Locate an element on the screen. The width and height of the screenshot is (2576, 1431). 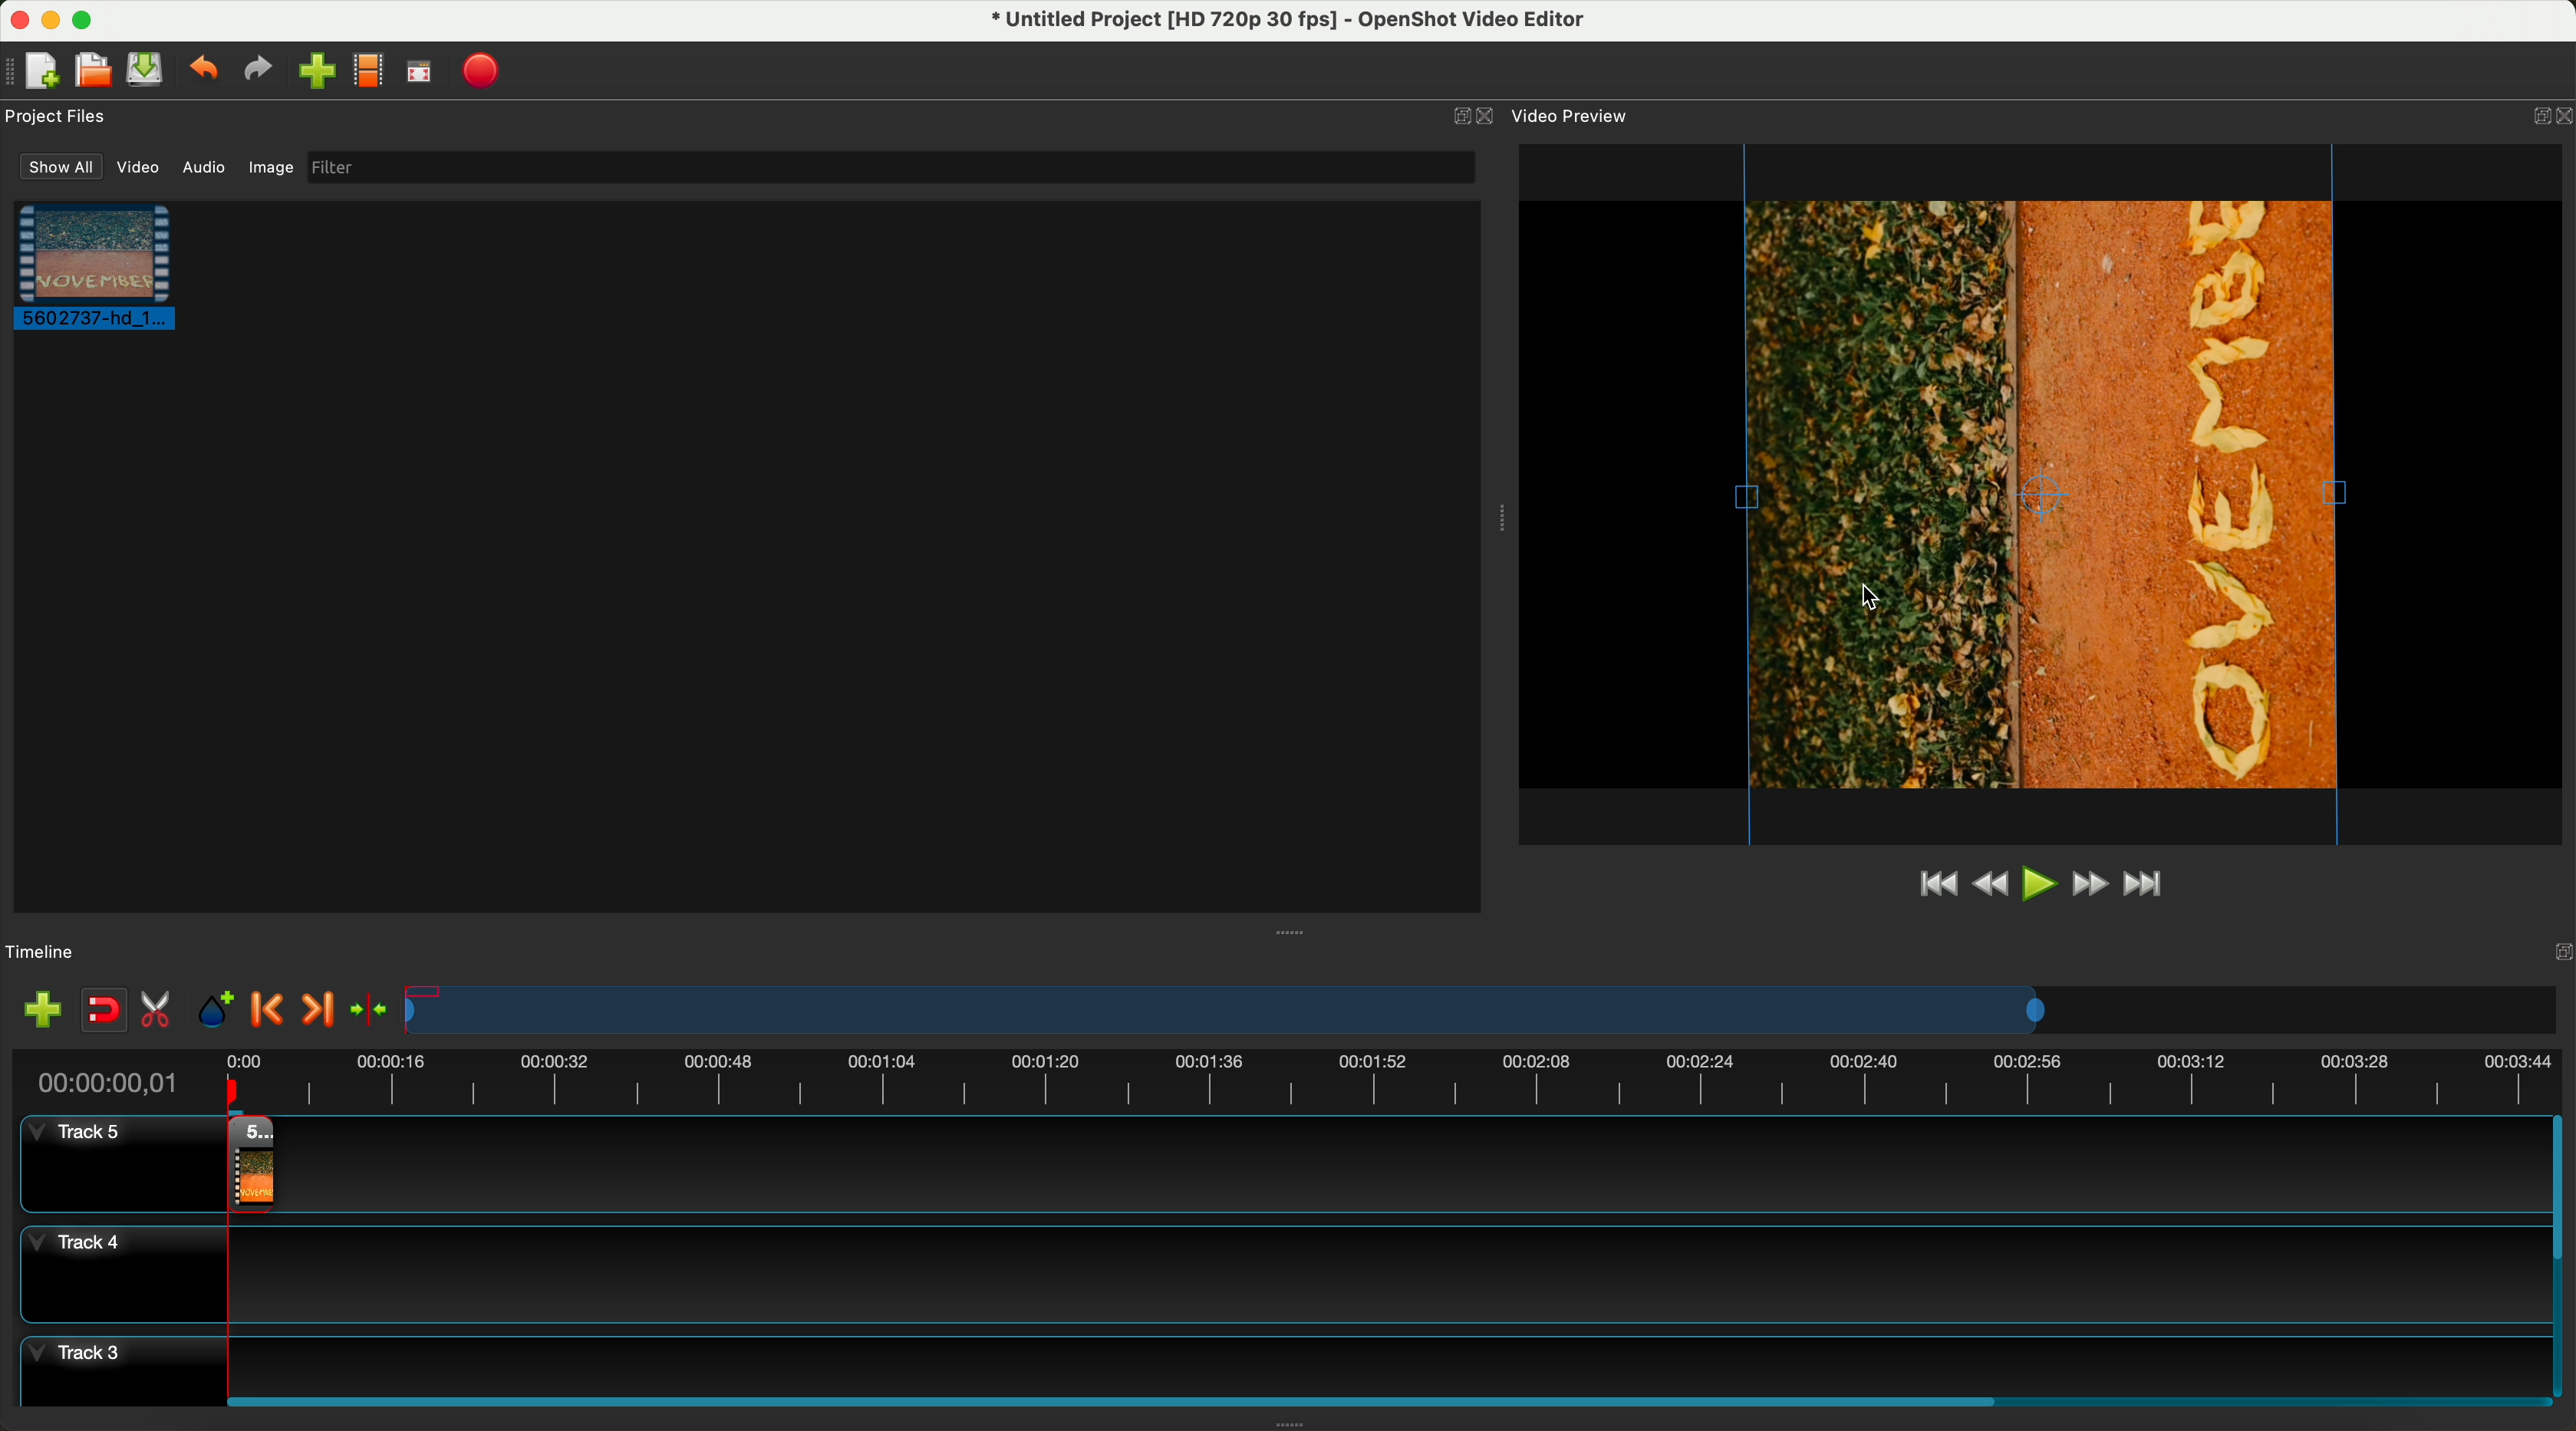
jump to end is located at coordinates (2156, 887).